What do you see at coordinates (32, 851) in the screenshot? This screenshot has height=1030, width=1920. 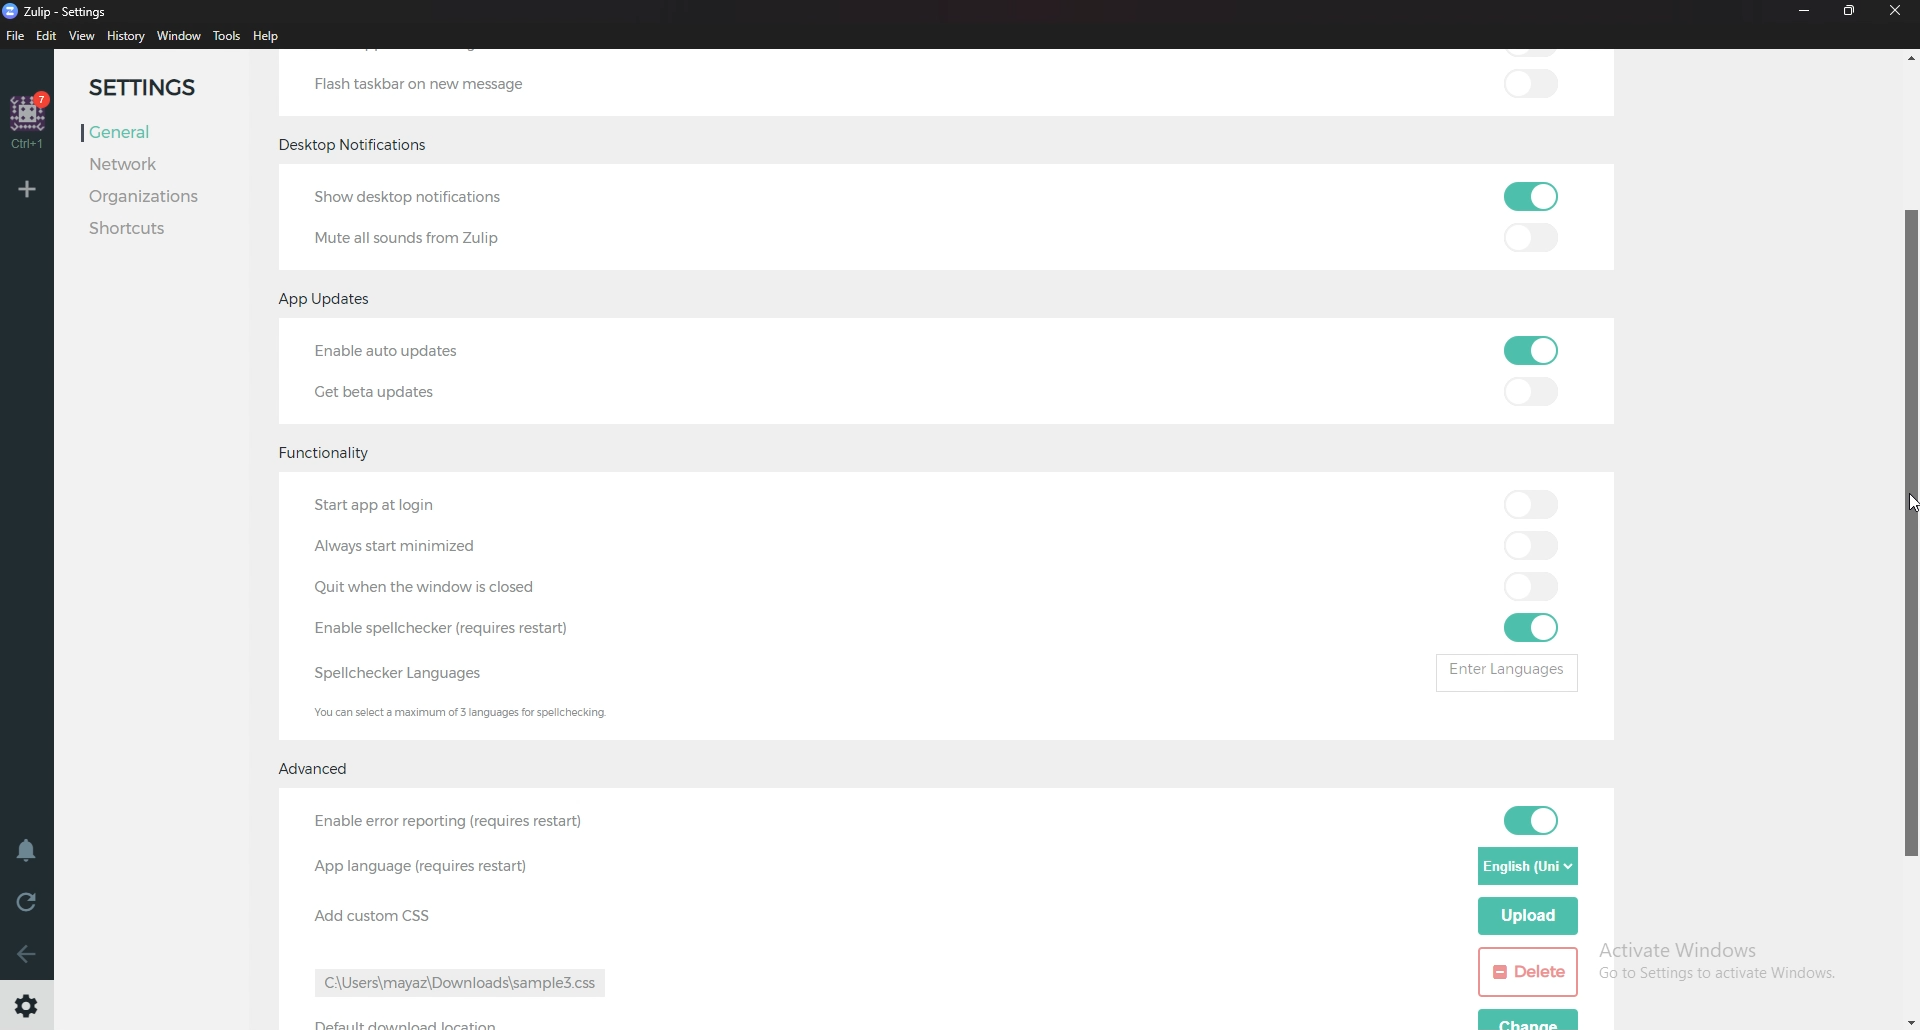 I see `Enable do not disturb` at bounding box center [32, 851].